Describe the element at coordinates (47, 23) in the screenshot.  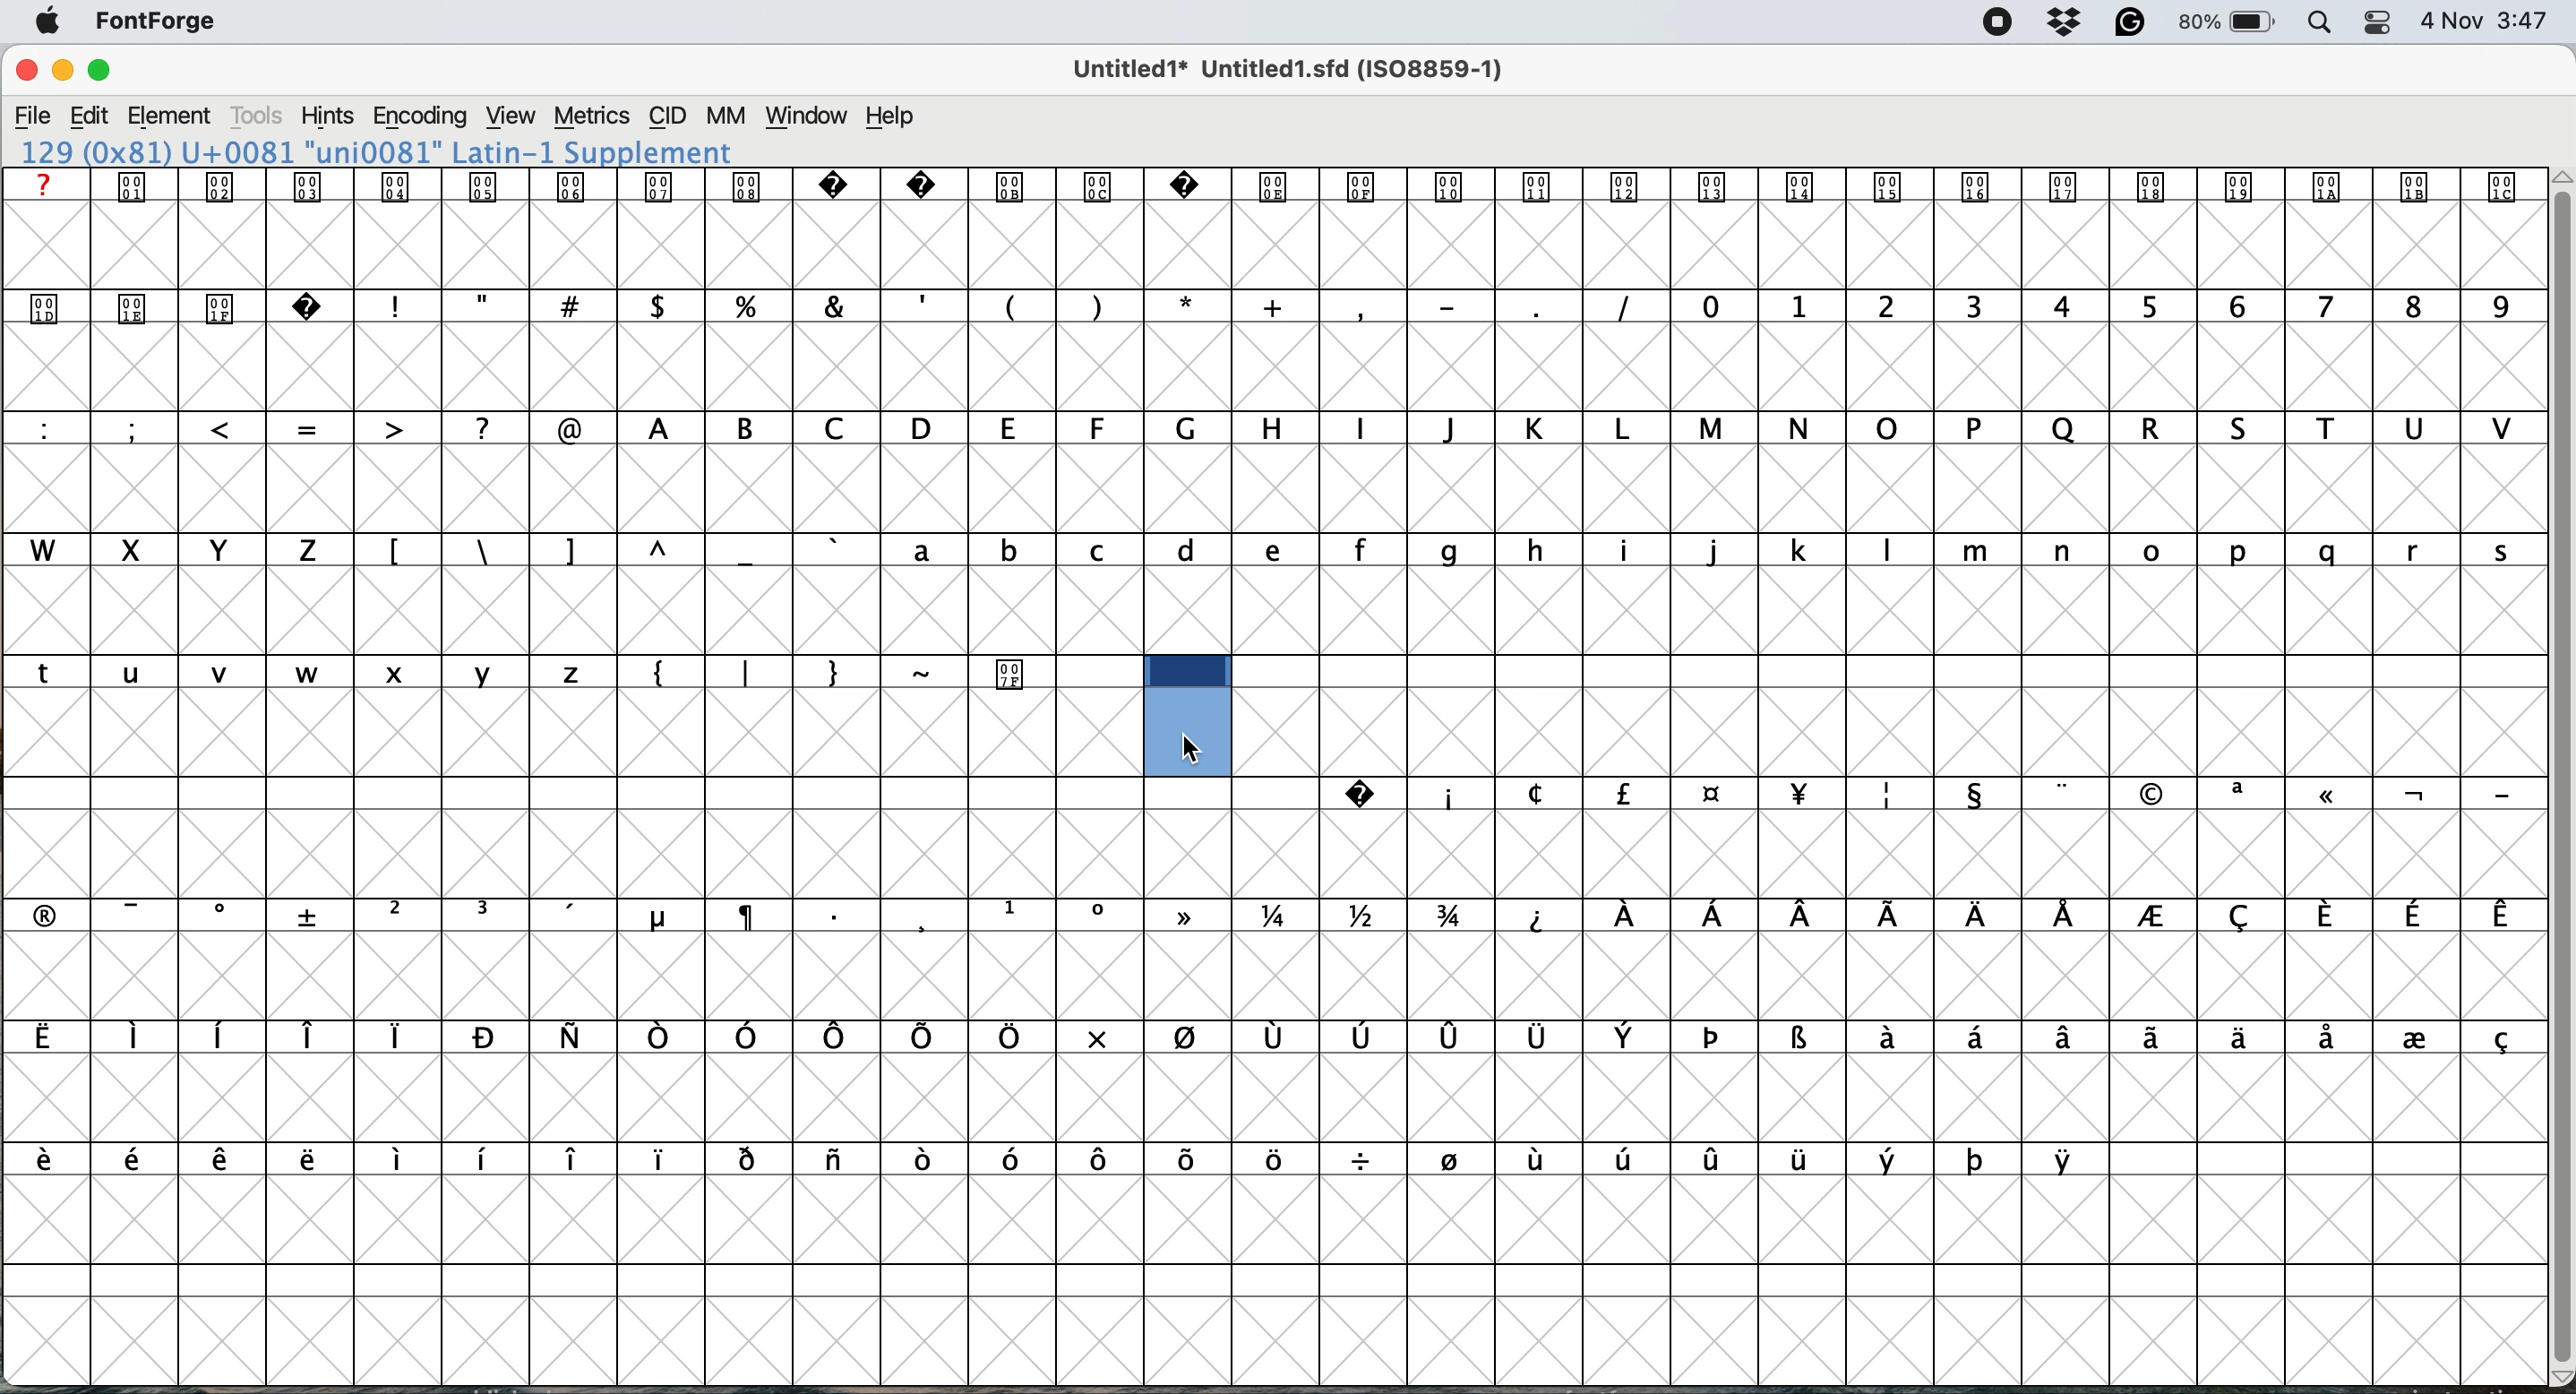
I see `Apple menu` at that location.